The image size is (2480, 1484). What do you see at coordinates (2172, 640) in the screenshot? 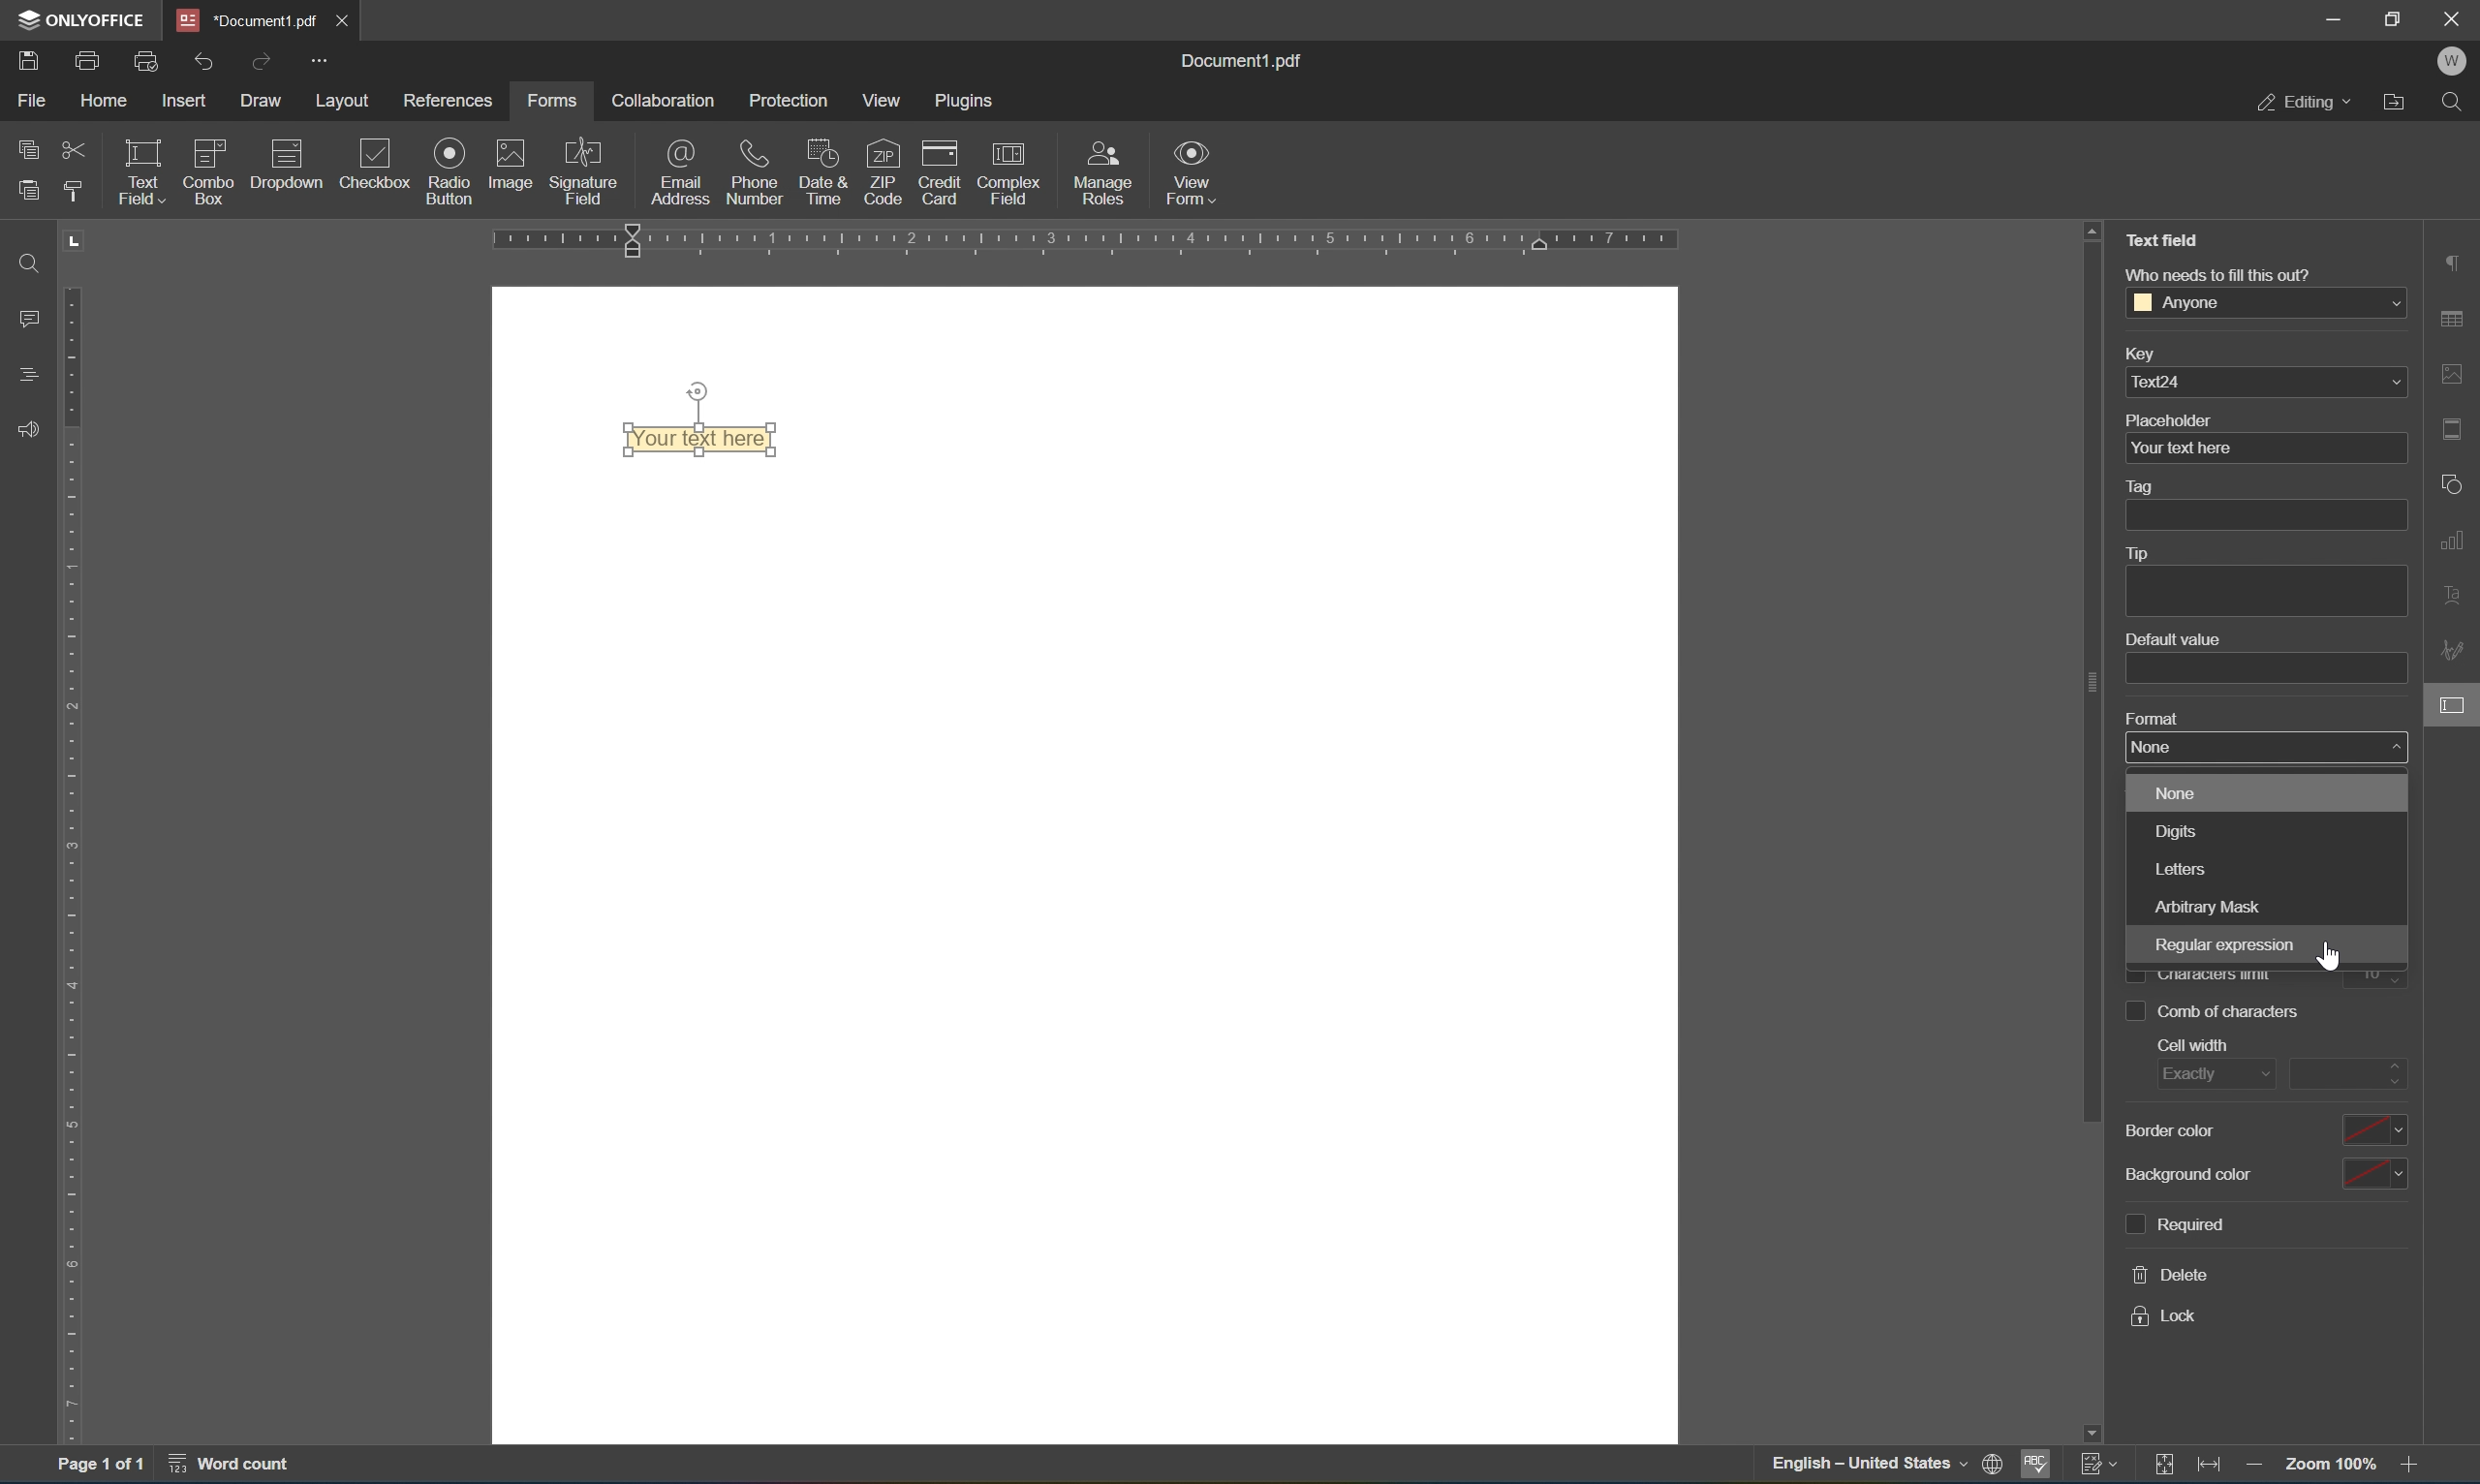
I see `default value` at bounding box center [2172, 640].